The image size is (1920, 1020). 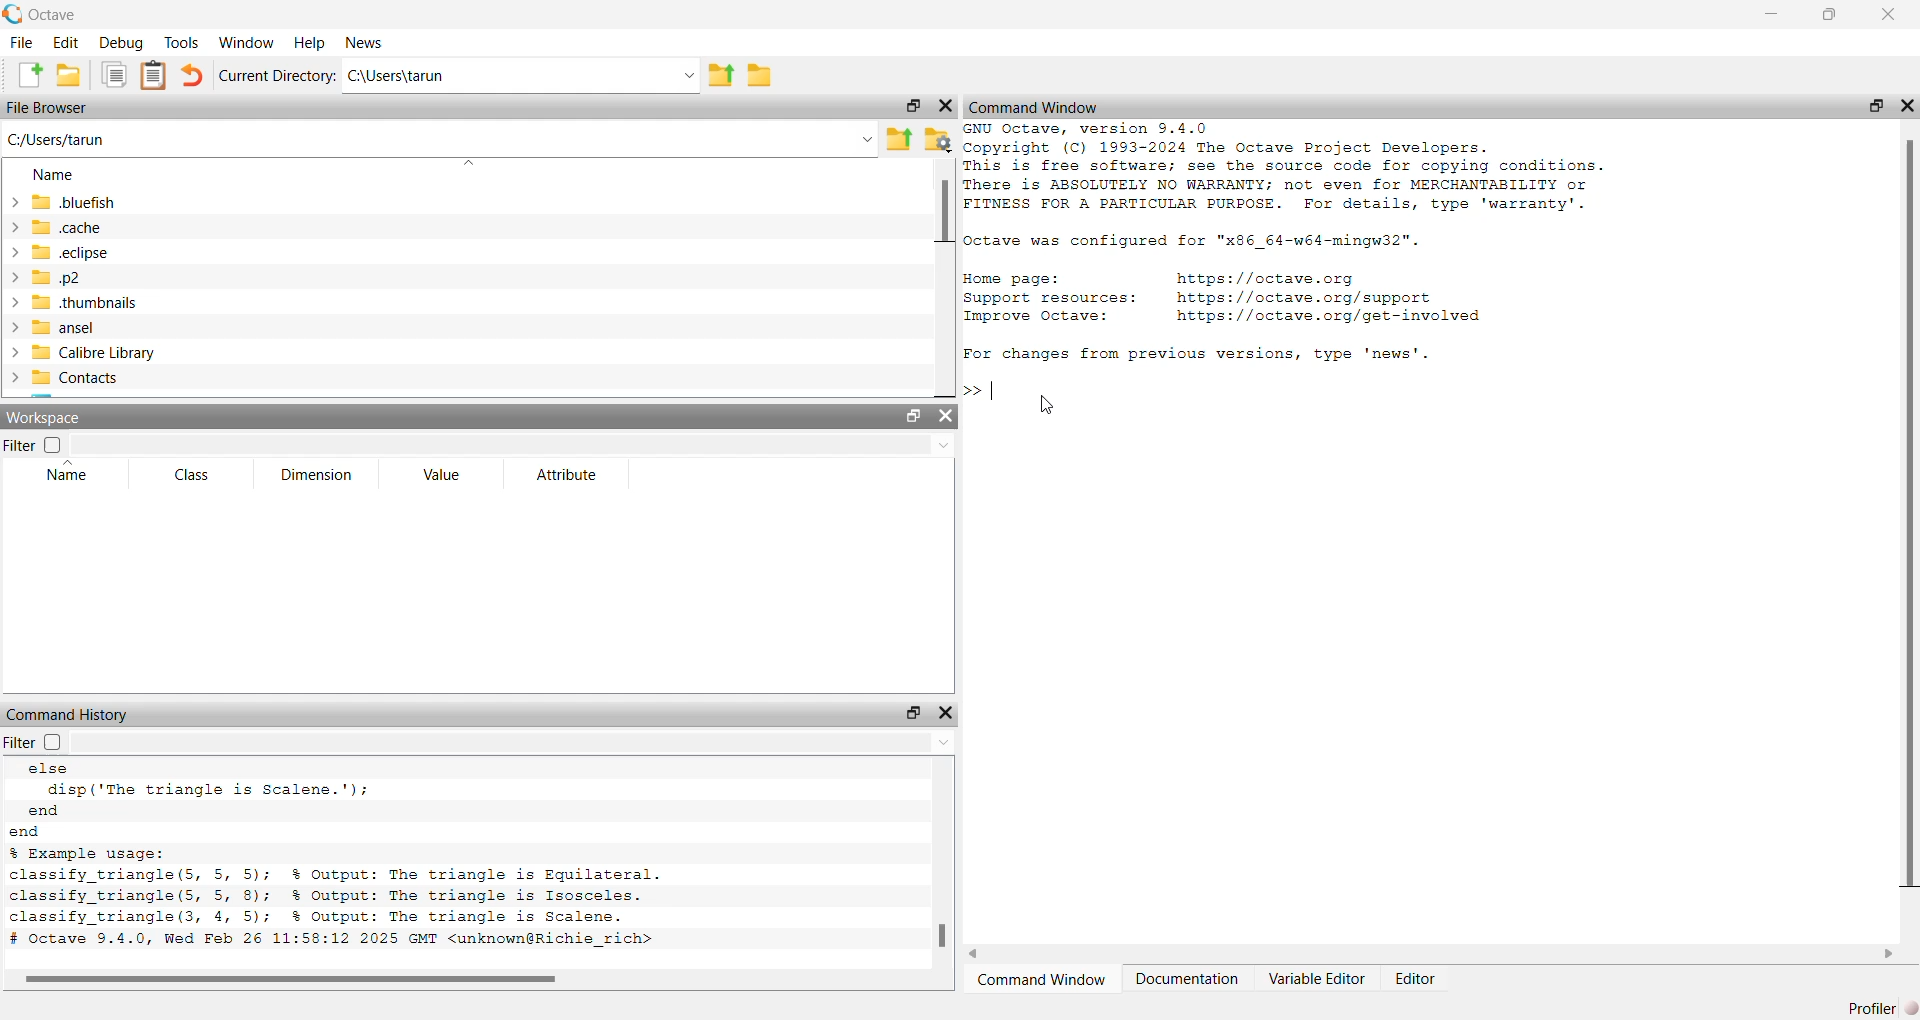 What do you see at coordinates (1037, 108) in the screenshot?
I see `command window` at bounding box center [1037, 108].